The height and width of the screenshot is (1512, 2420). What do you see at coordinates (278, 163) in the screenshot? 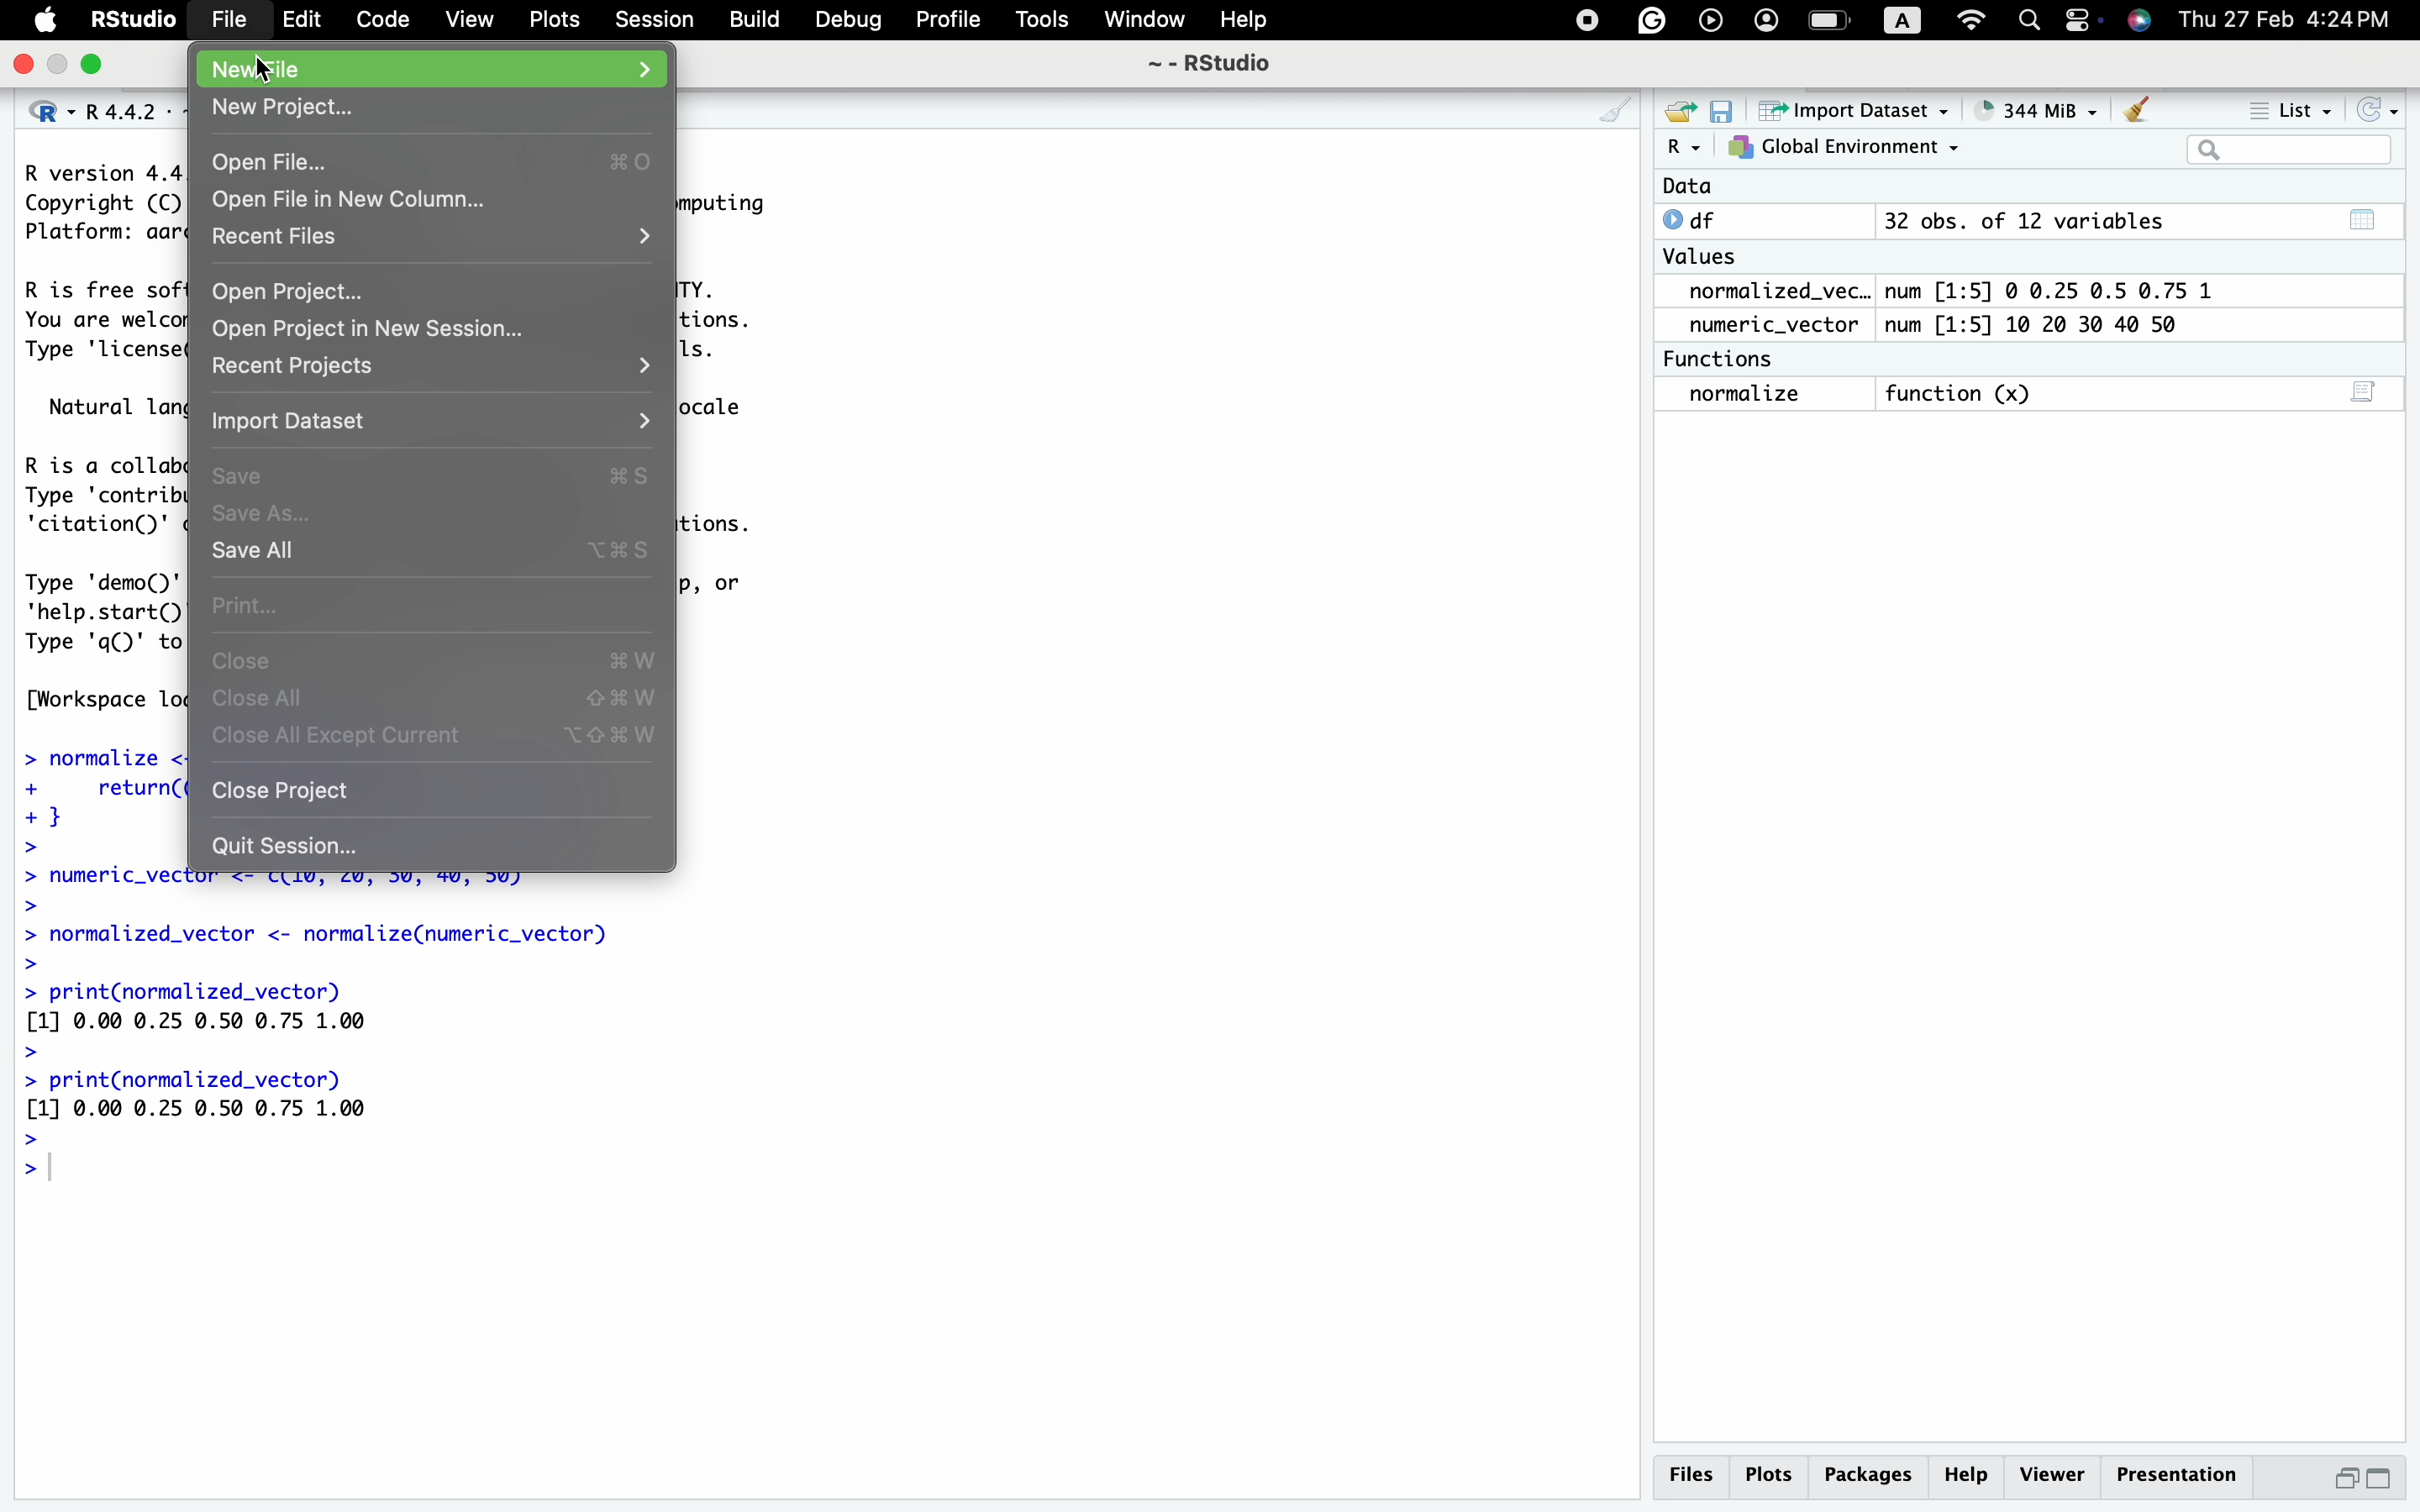
I see `Open File...` at bounding box center [278, 163].